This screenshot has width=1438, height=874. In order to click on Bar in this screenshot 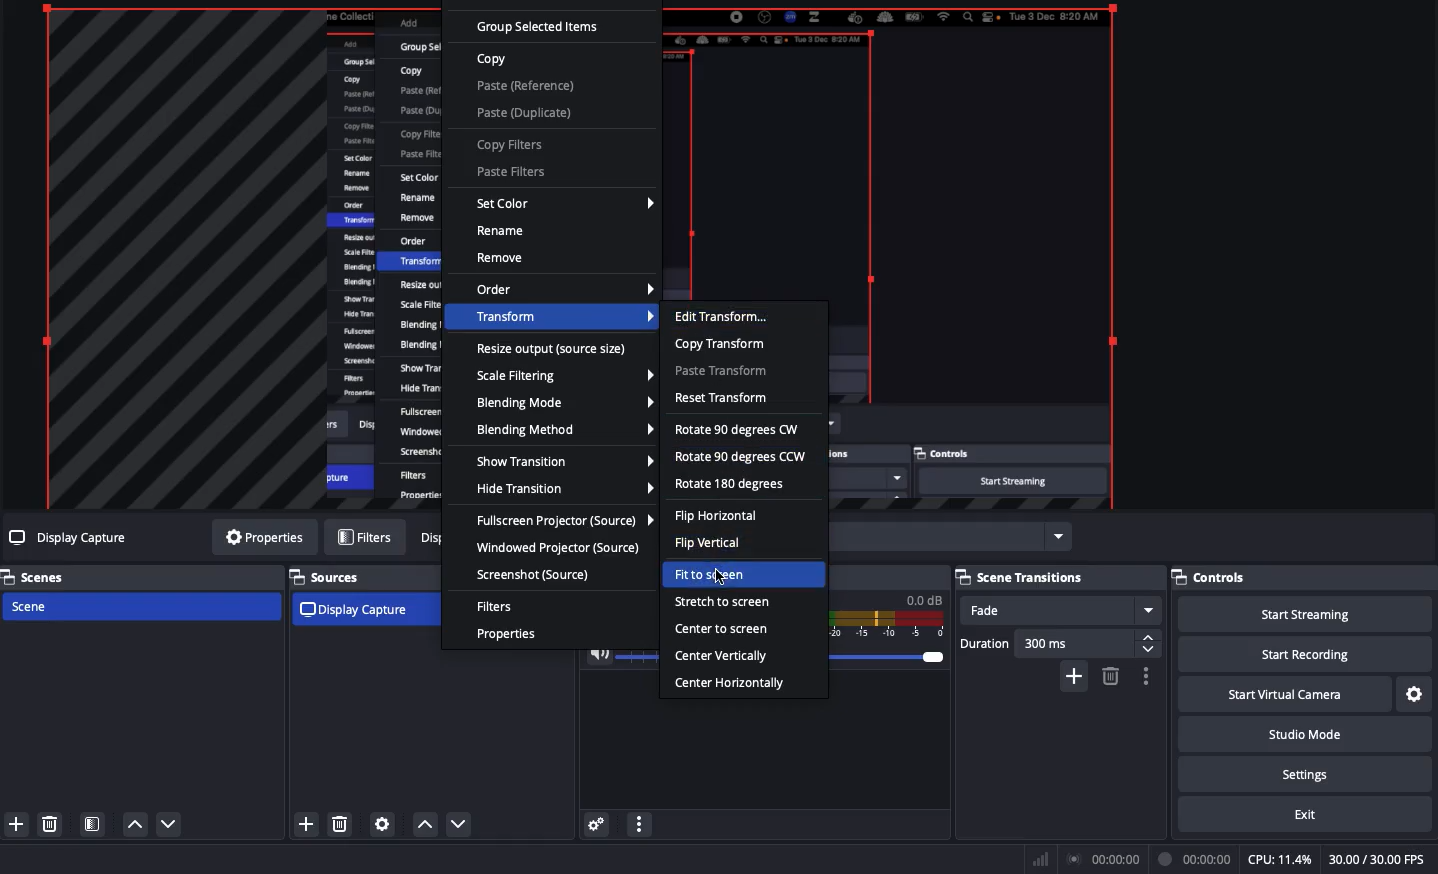, I will do `click(1038, 859)`.